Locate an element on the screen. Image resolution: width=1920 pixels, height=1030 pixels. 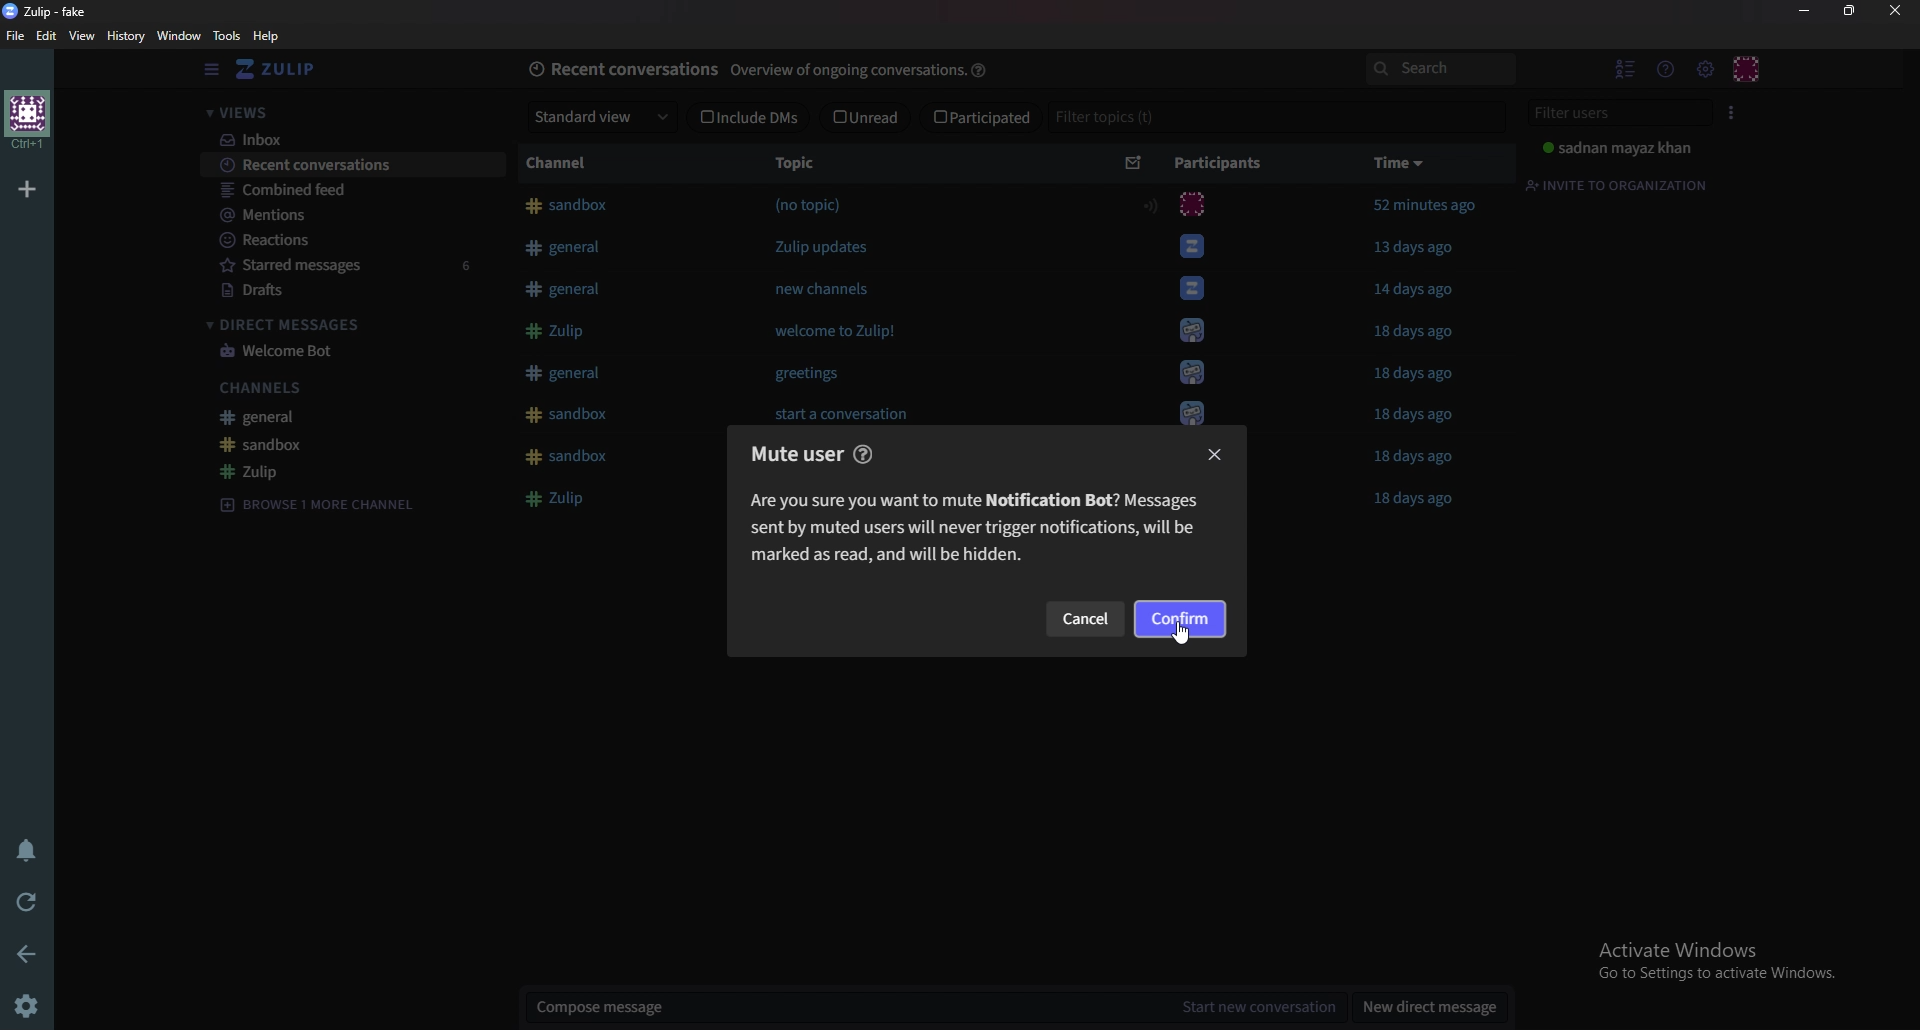
#Zulip is located at coordinates (556, 331).